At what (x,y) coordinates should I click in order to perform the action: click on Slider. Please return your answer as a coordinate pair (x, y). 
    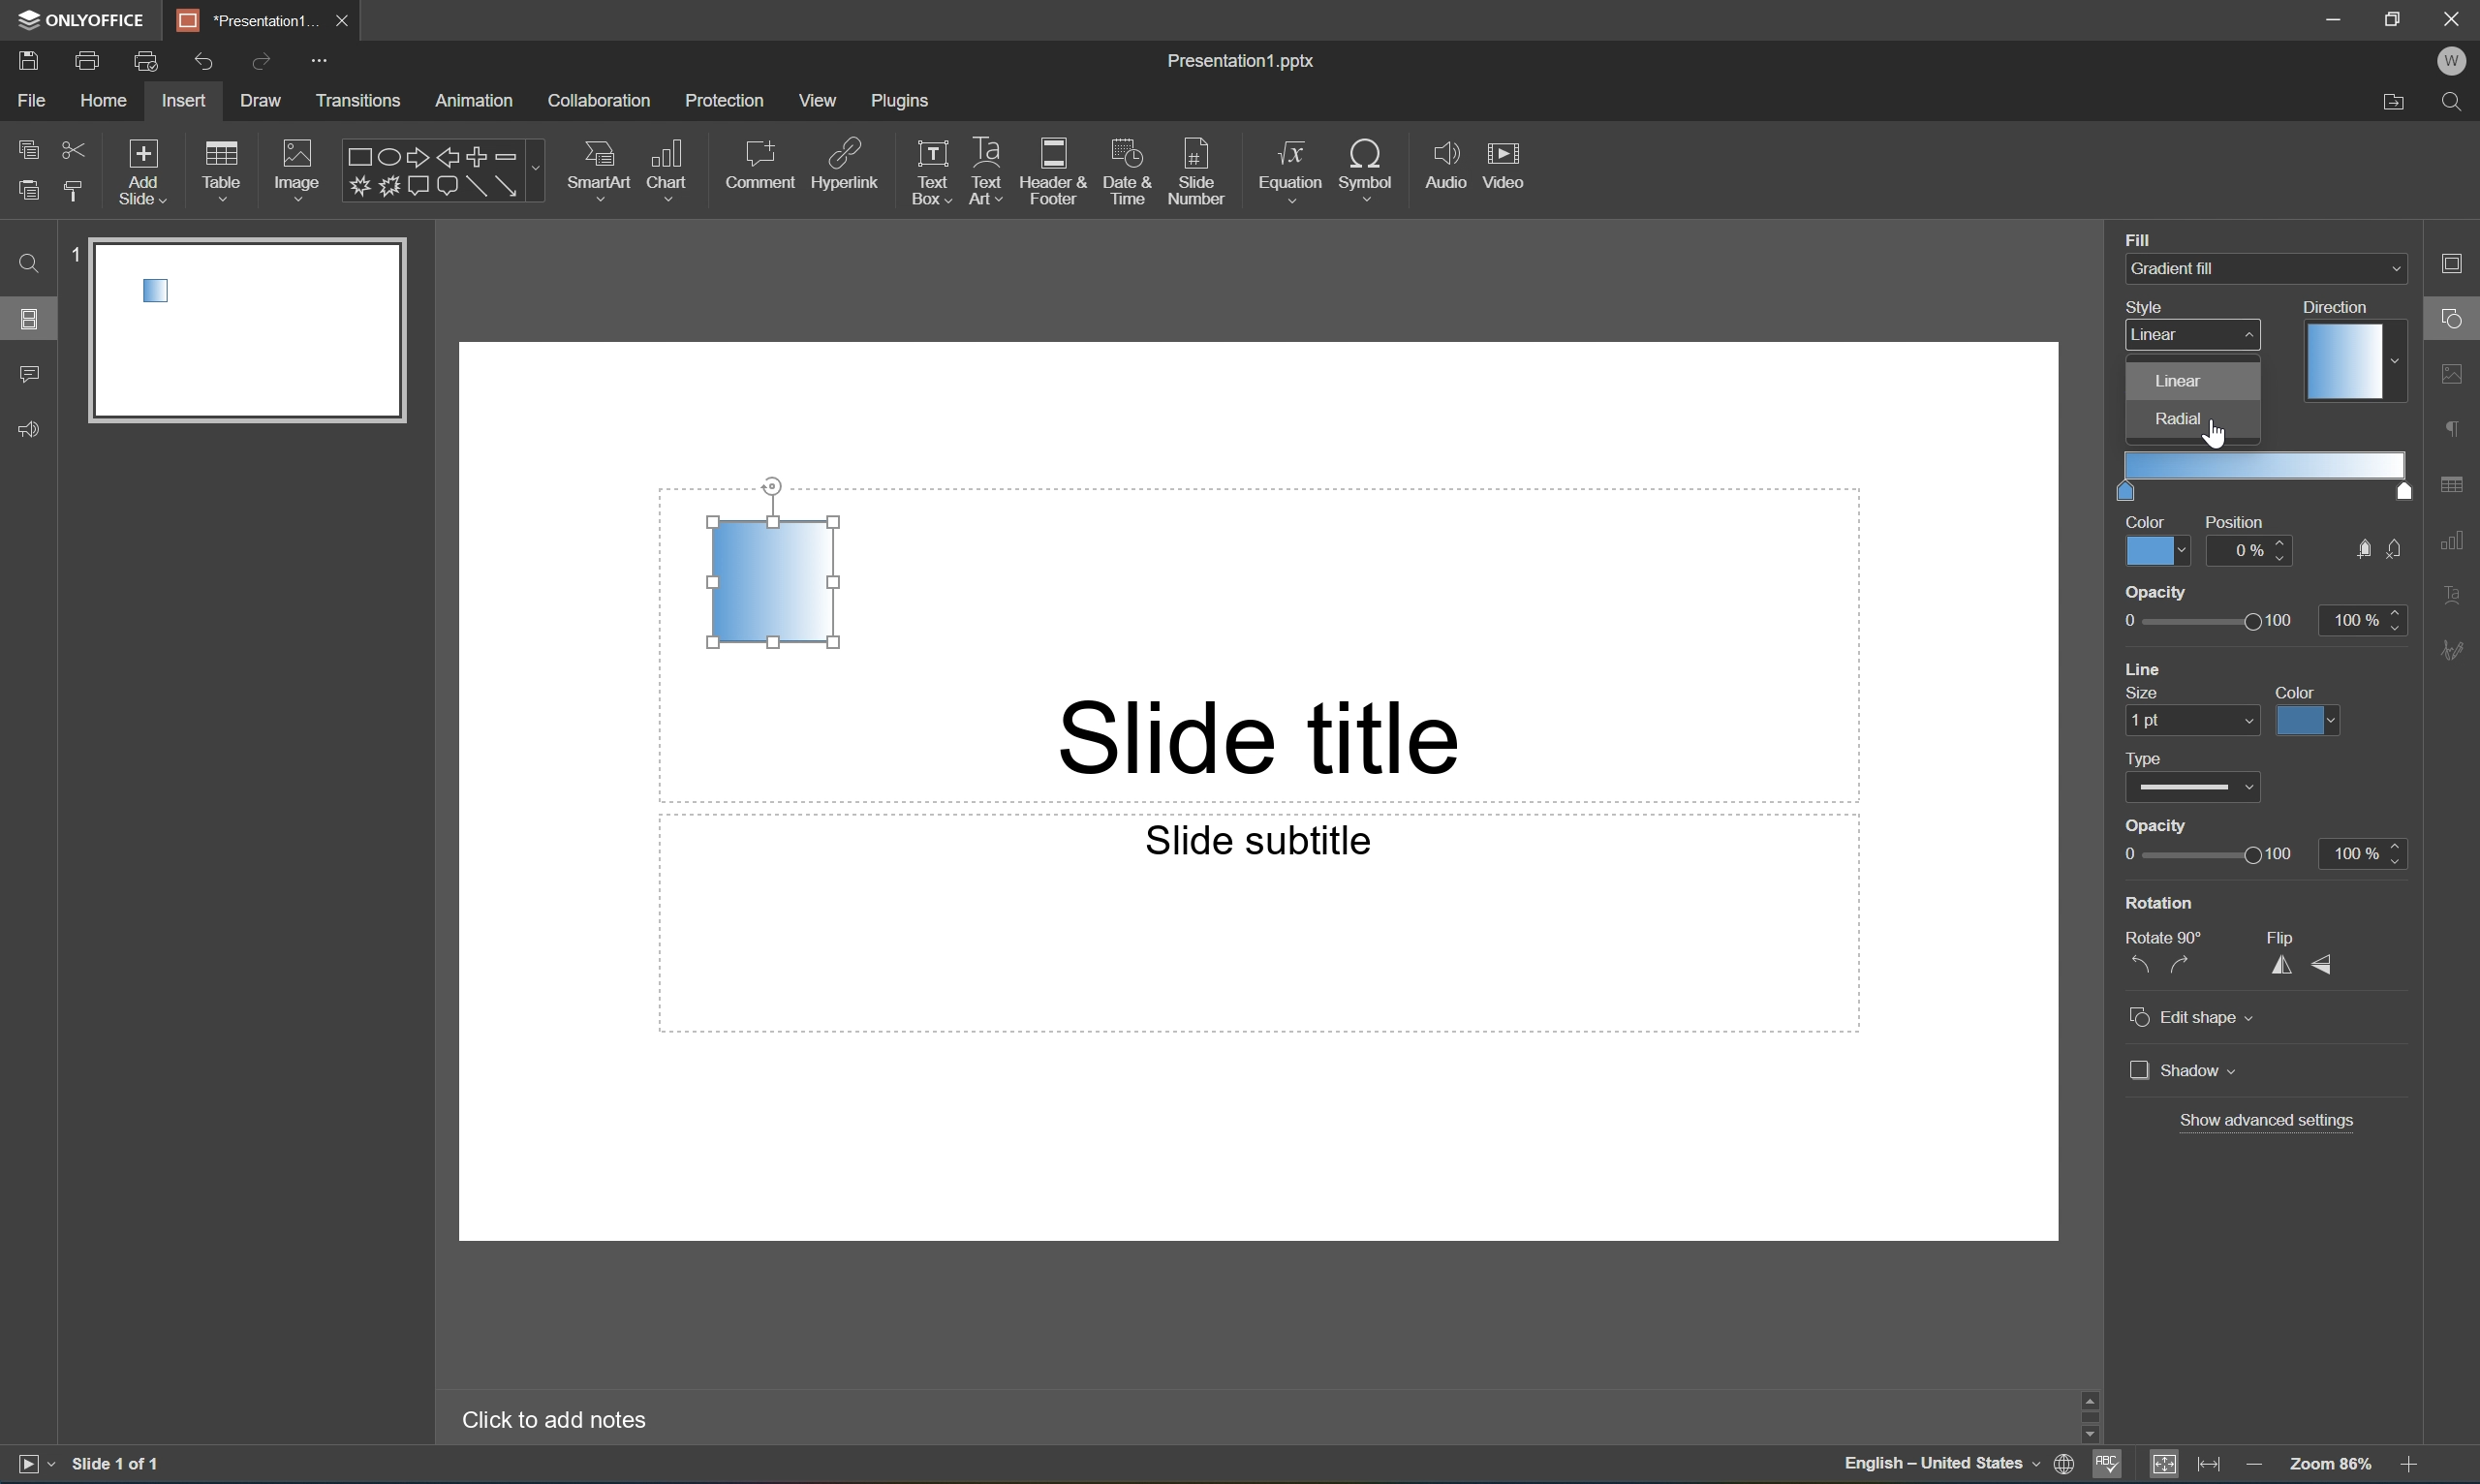
    Looking at the image, I should click on (2204, 856).